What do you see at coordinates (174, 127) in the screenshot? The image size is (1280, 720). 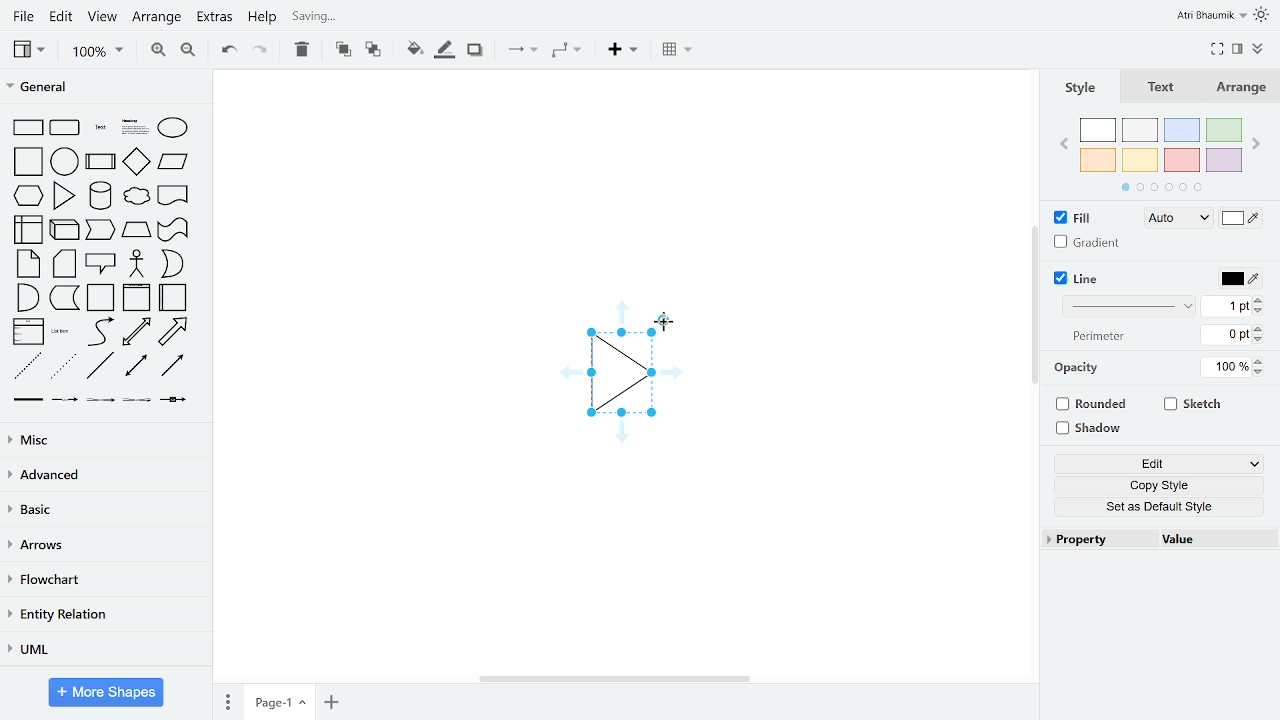 I see `ellipse` at bounding box center [174, 127].